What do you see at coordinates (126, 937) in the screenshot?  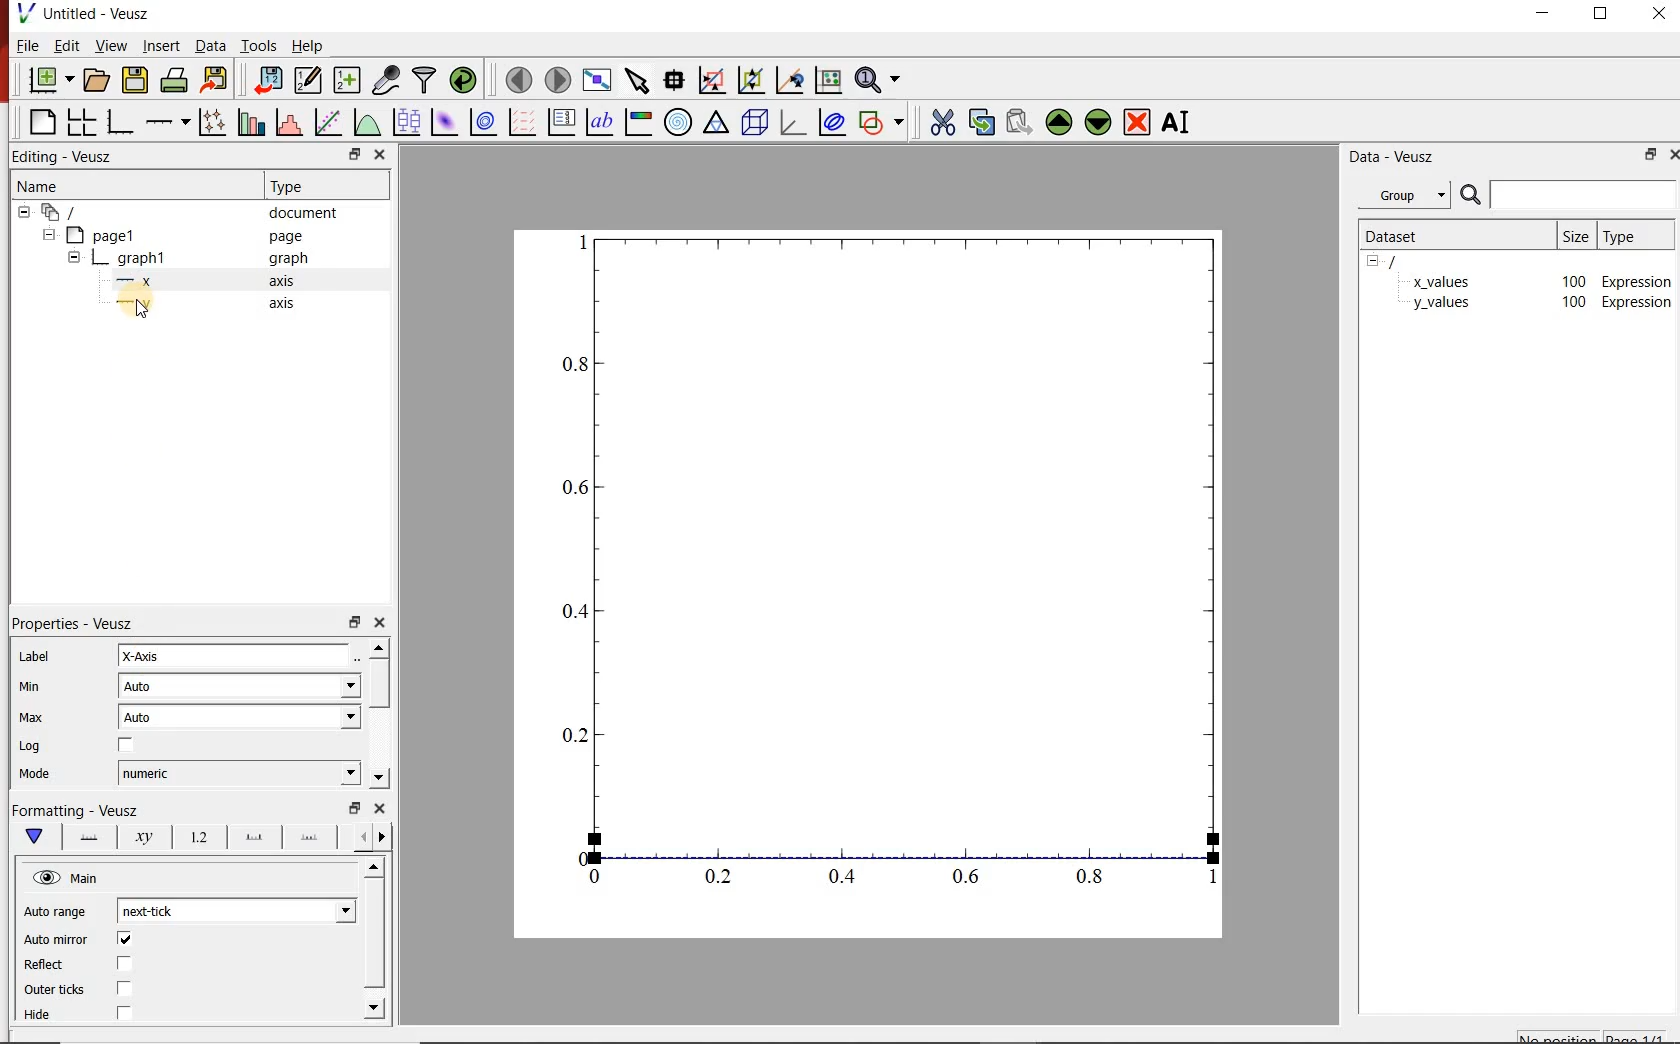 I see `checkbox` at bounding box center [126, 937].